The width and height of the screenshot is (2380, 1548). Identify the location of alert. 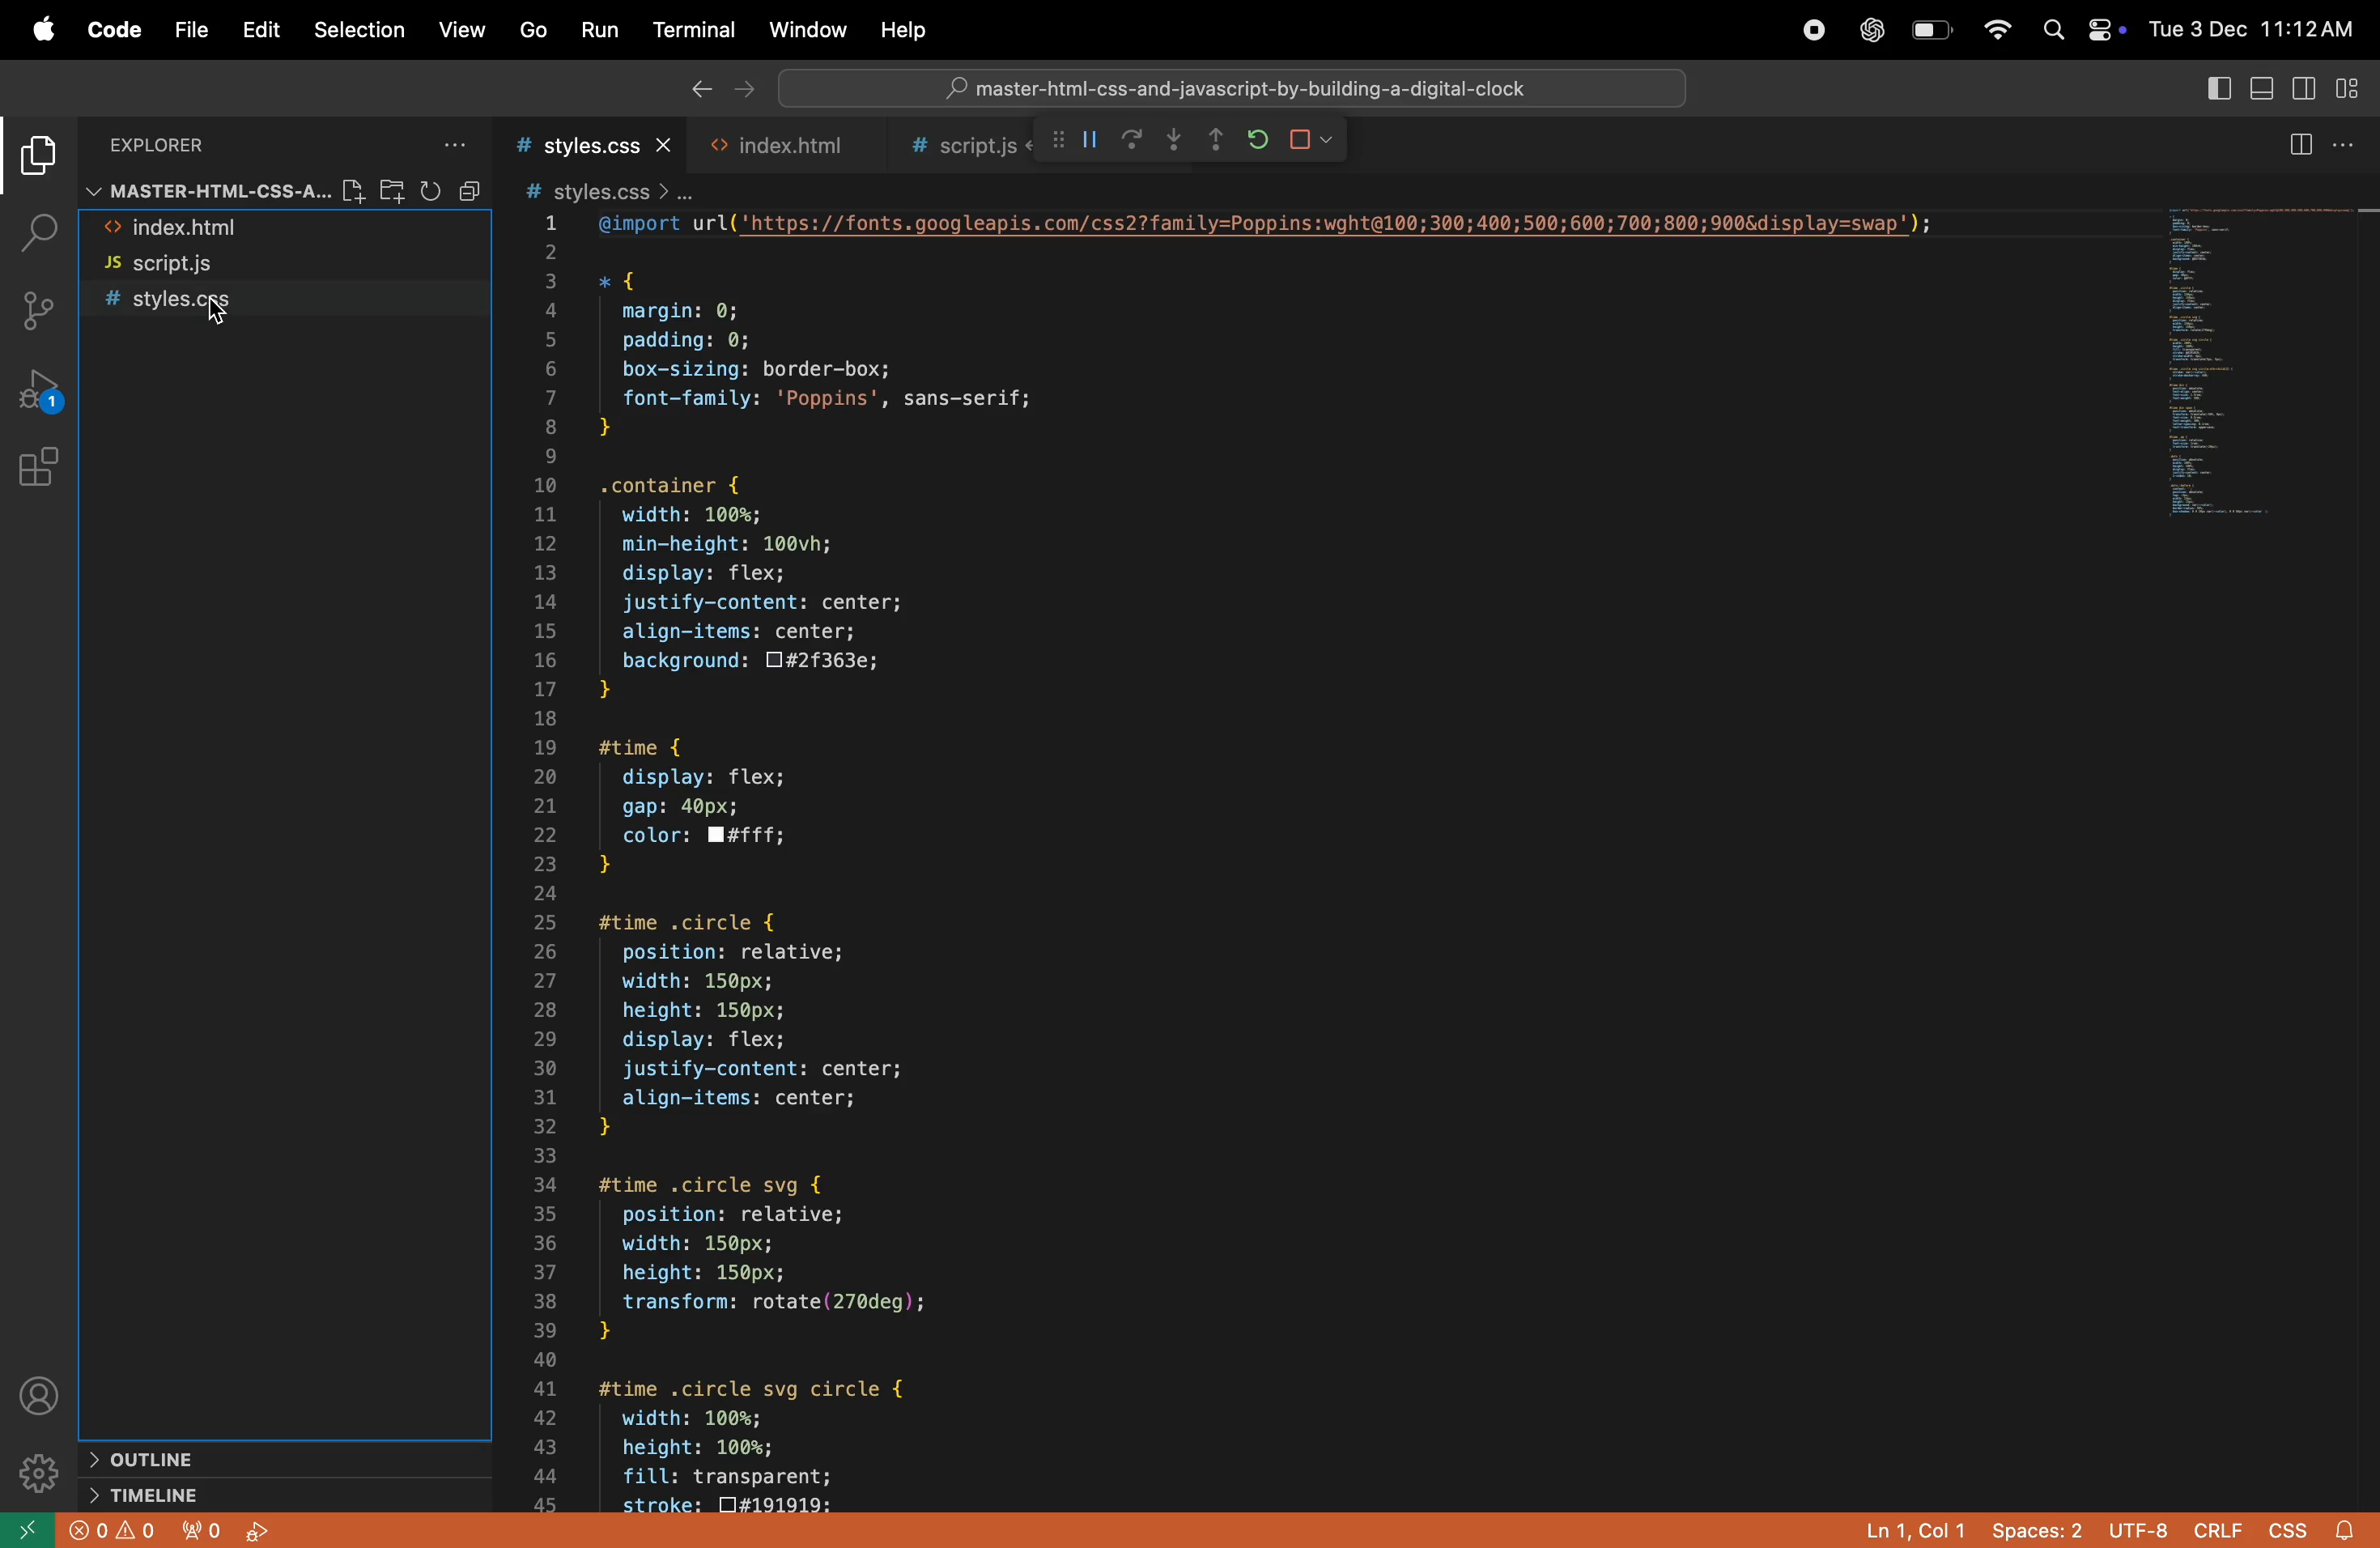
(2352, 1525).